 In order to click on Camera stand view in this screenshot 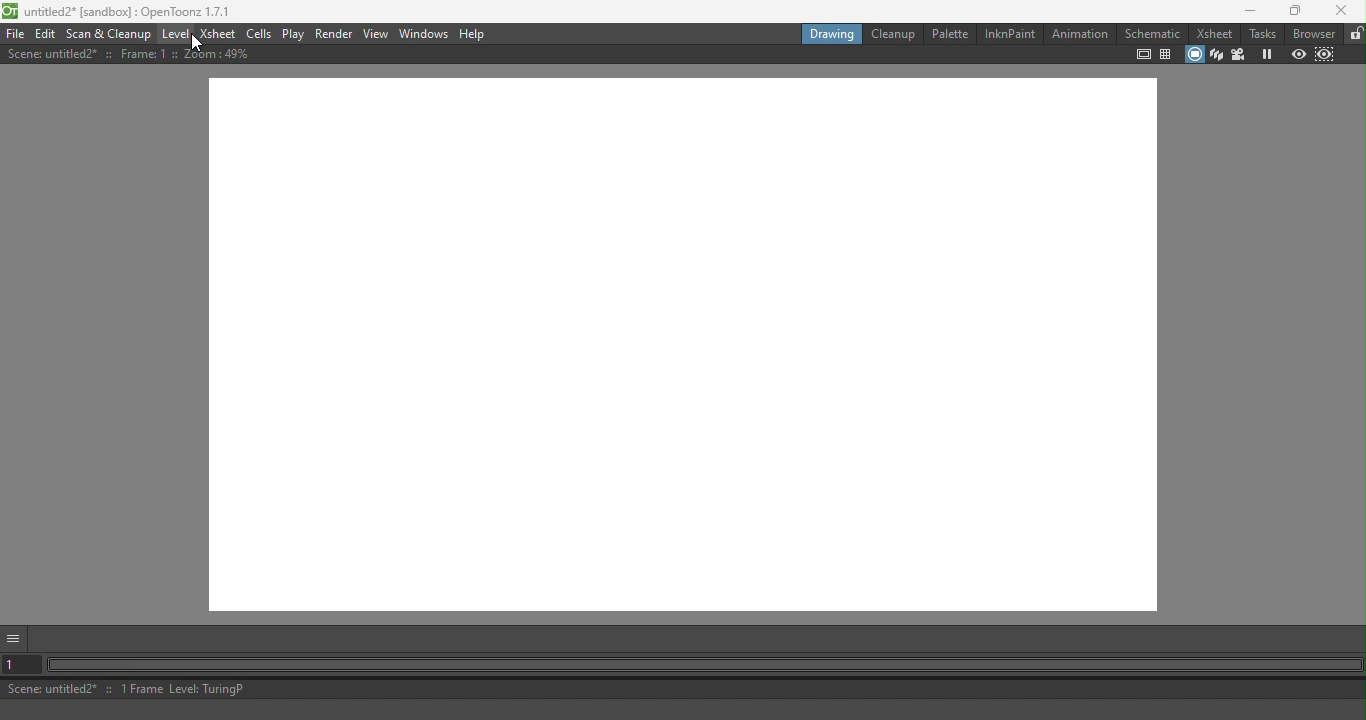, I will do `click(1195, 55)`.